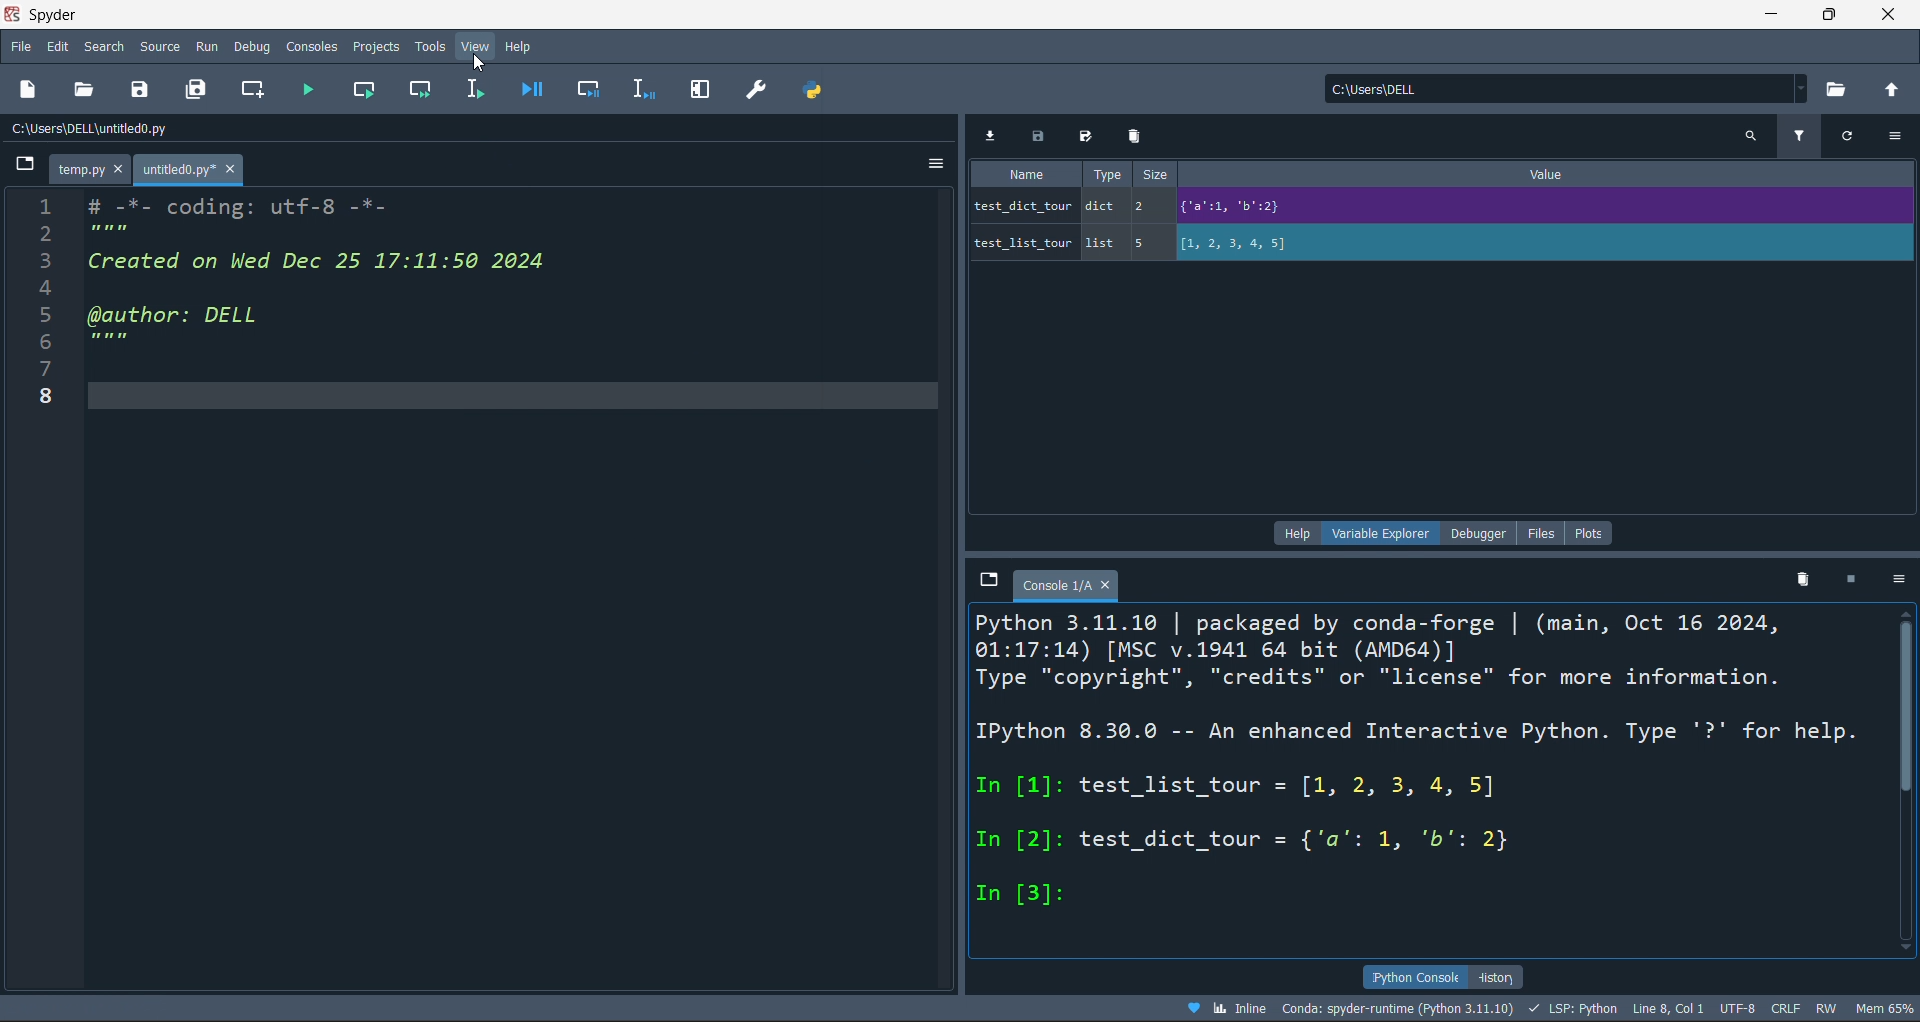 This screenshot has width=1920, height=1022. What do you see at coordinates (1834, 15) in the screenshot?
I see `maximiz` at bounding box center [1834, 15].